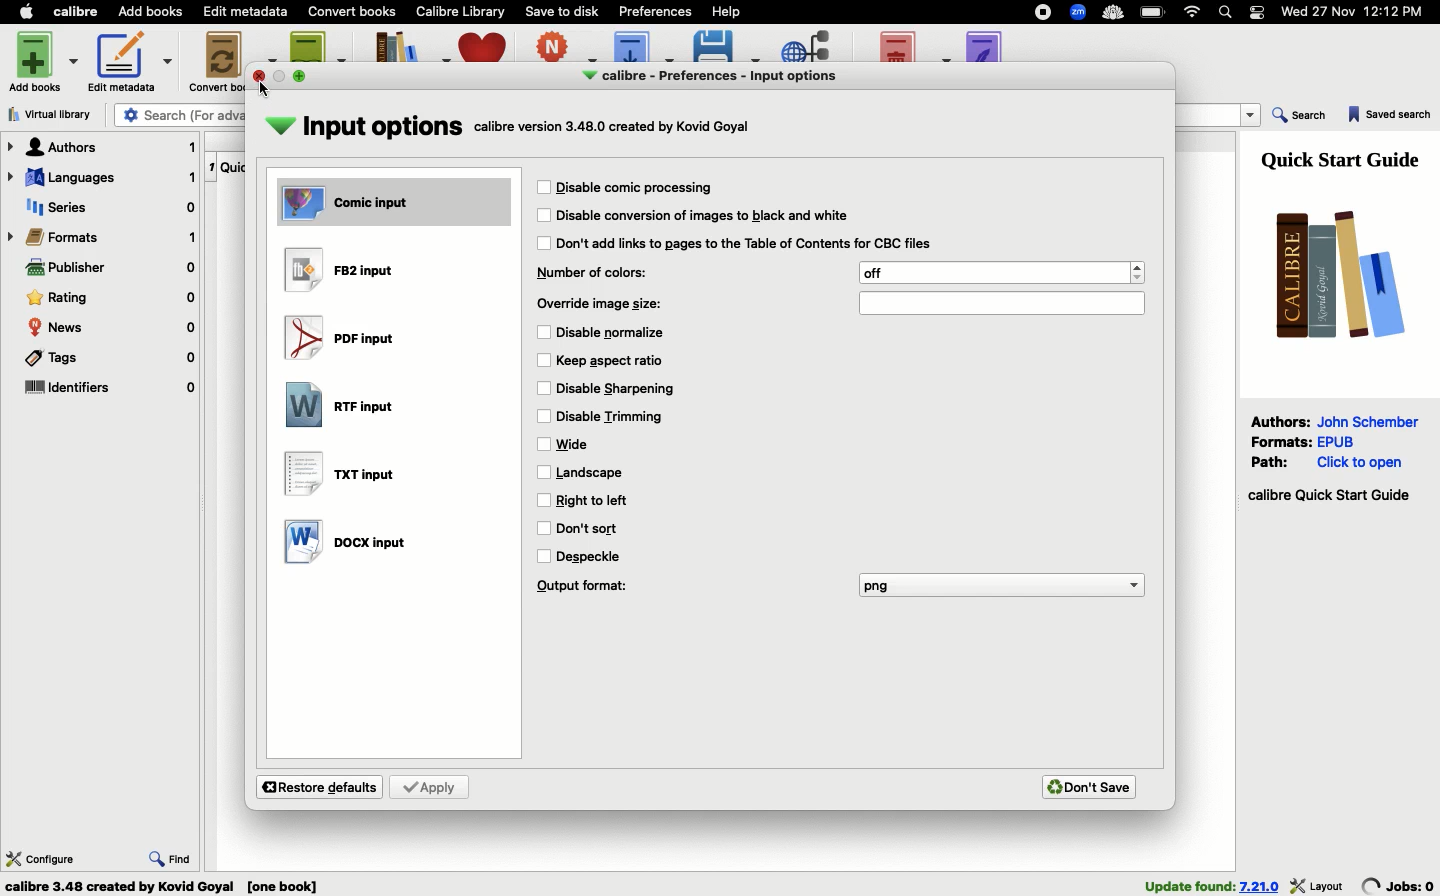 The height and width of the screenshot is (896, 1440). I want to click on Notification, so click(1258, 12).